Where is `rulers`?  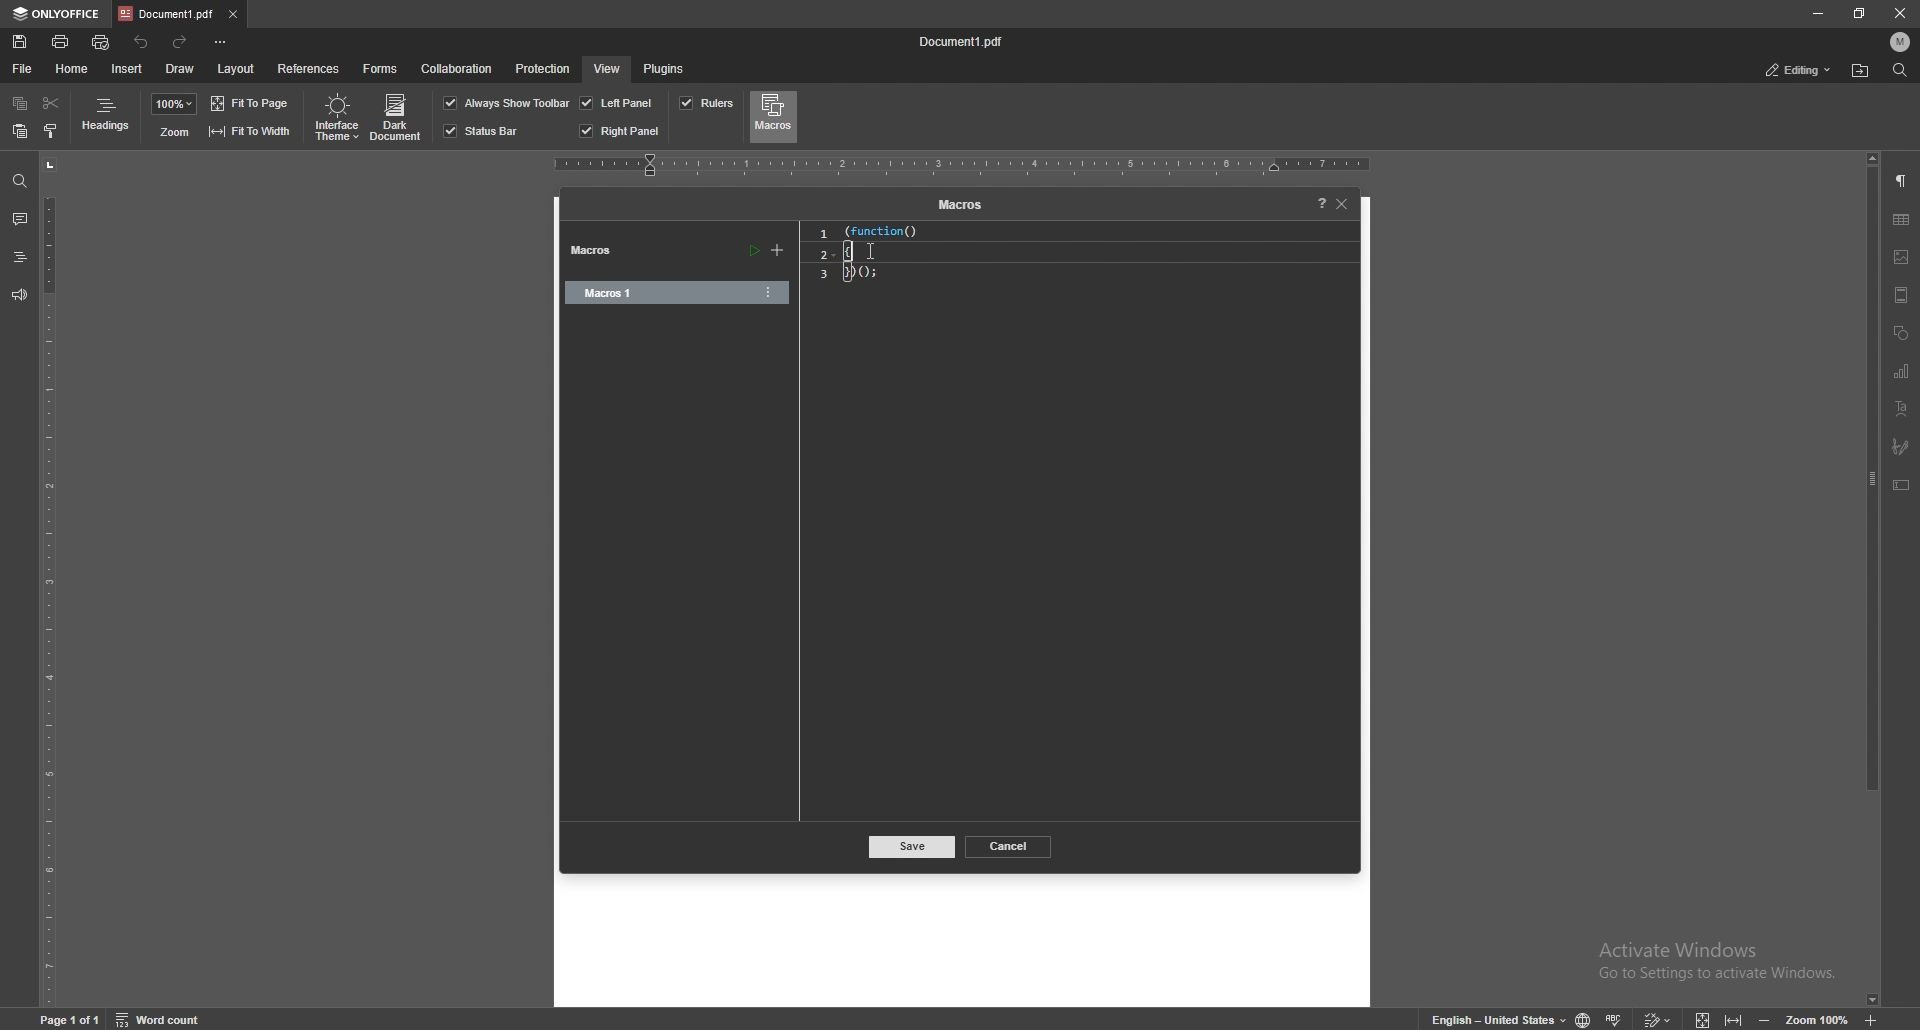
rulers is located at coordinates (706, 103).